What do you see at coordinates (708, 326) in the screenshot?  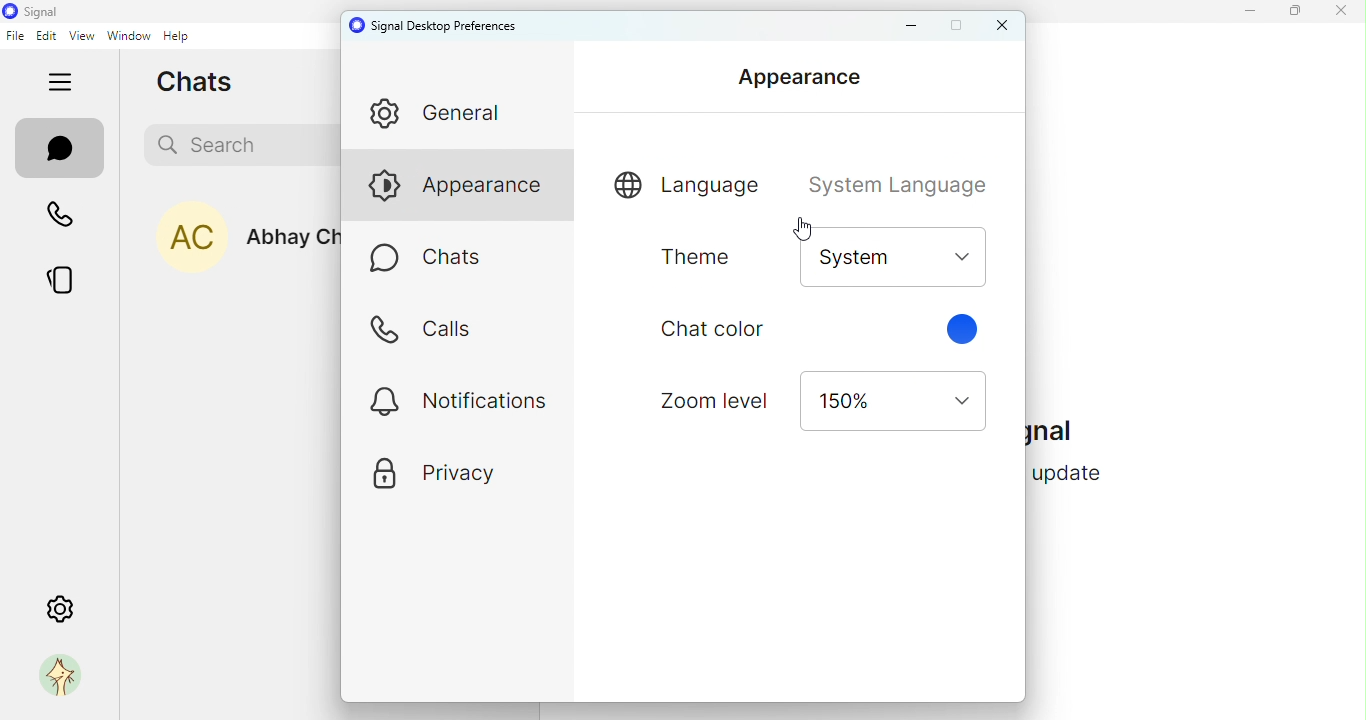 I see `Chat colot` at bounding box center [708, 326].